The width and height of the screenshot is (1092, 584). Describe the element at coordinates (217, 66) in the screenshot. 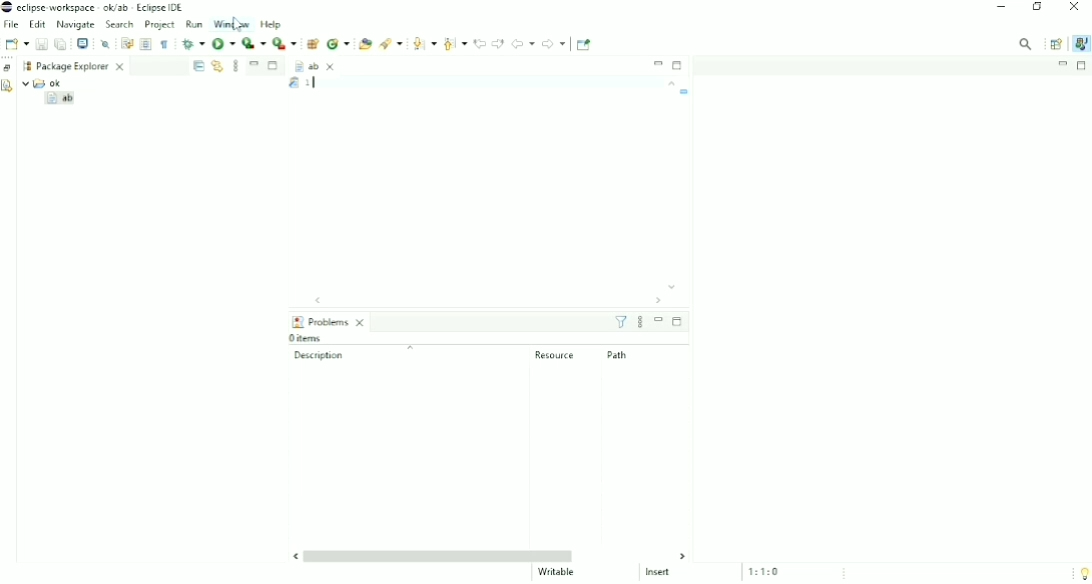

I see `Link with Editor` at that location.